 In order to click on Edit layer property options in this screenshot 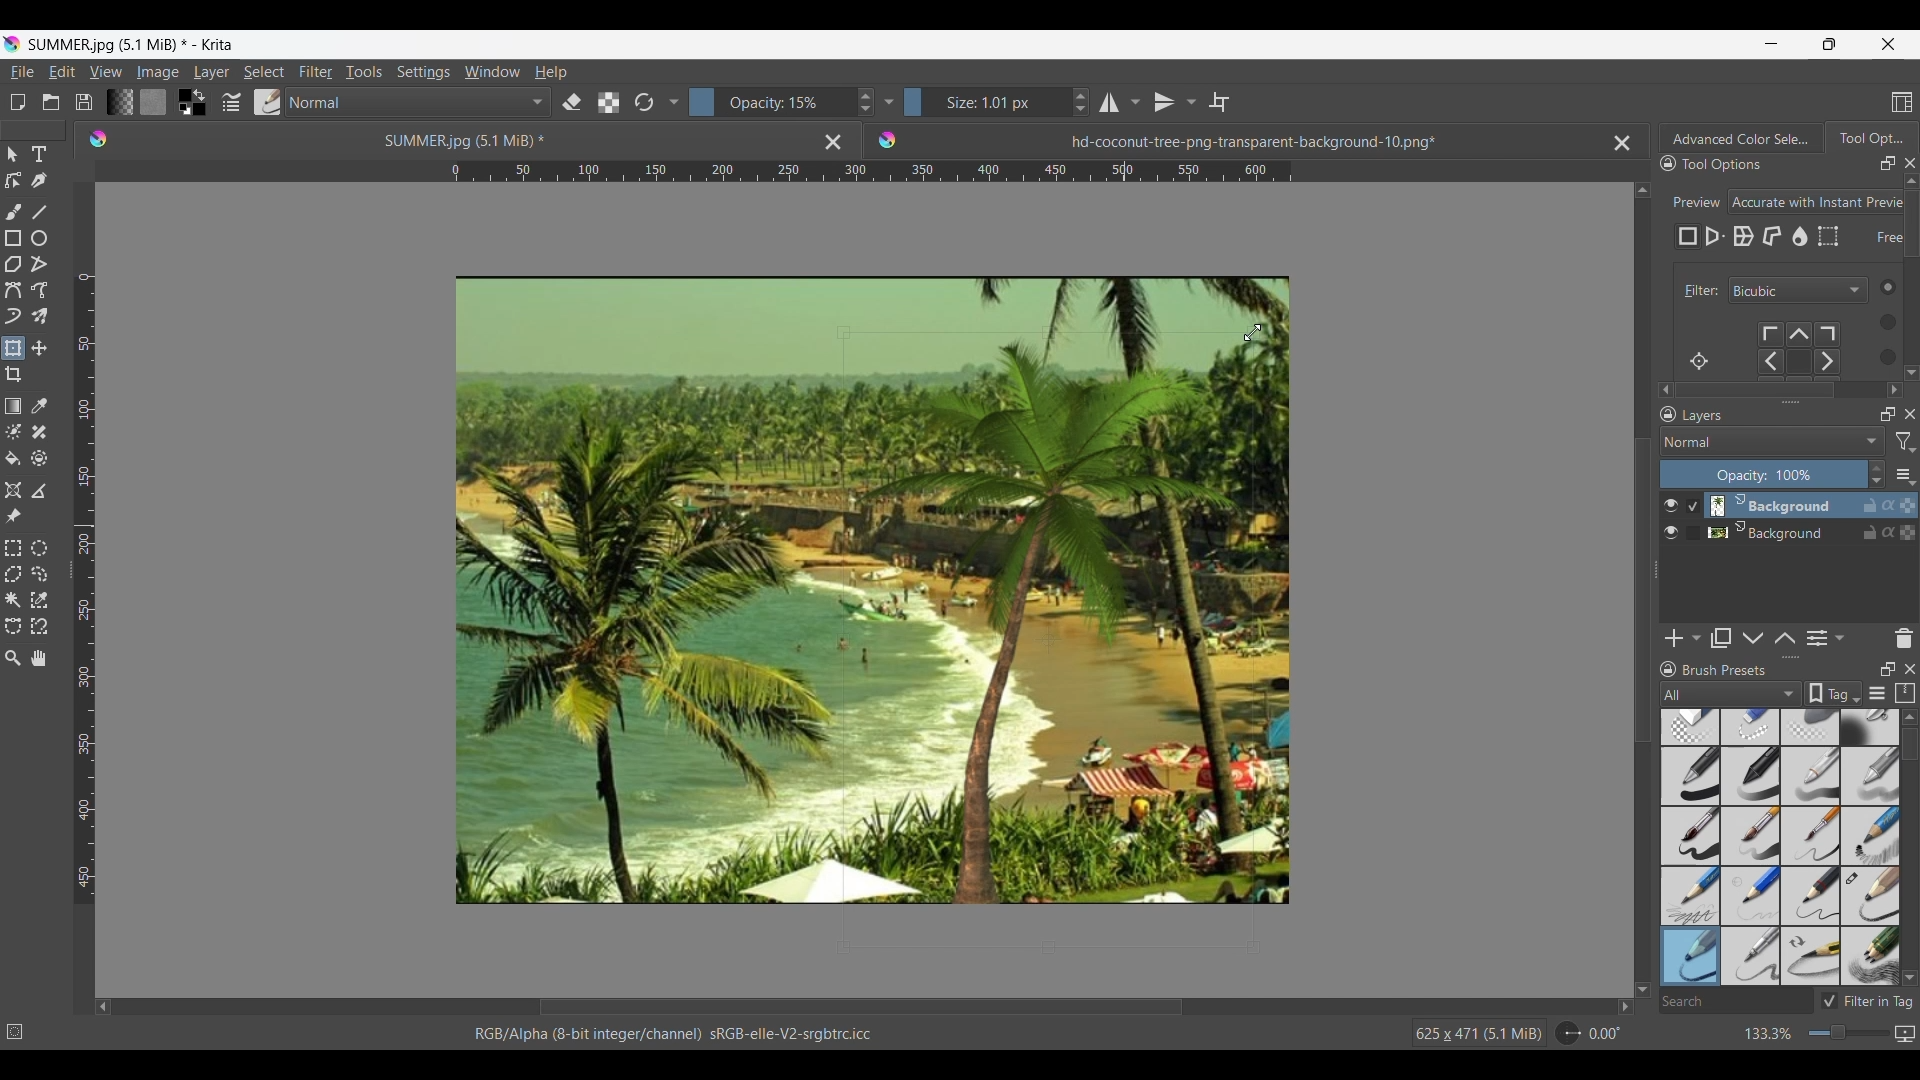, I will do `click(1840, 638)`.